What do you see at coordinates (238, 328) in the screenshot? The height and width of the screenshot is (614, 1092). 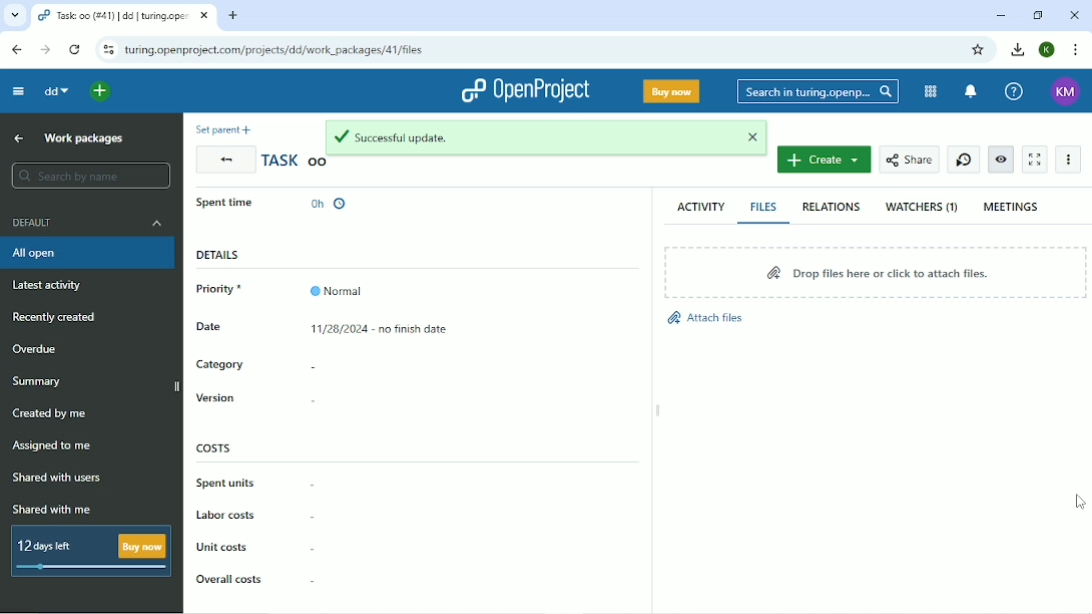 I see `Date` at bounding box center [238, 328].